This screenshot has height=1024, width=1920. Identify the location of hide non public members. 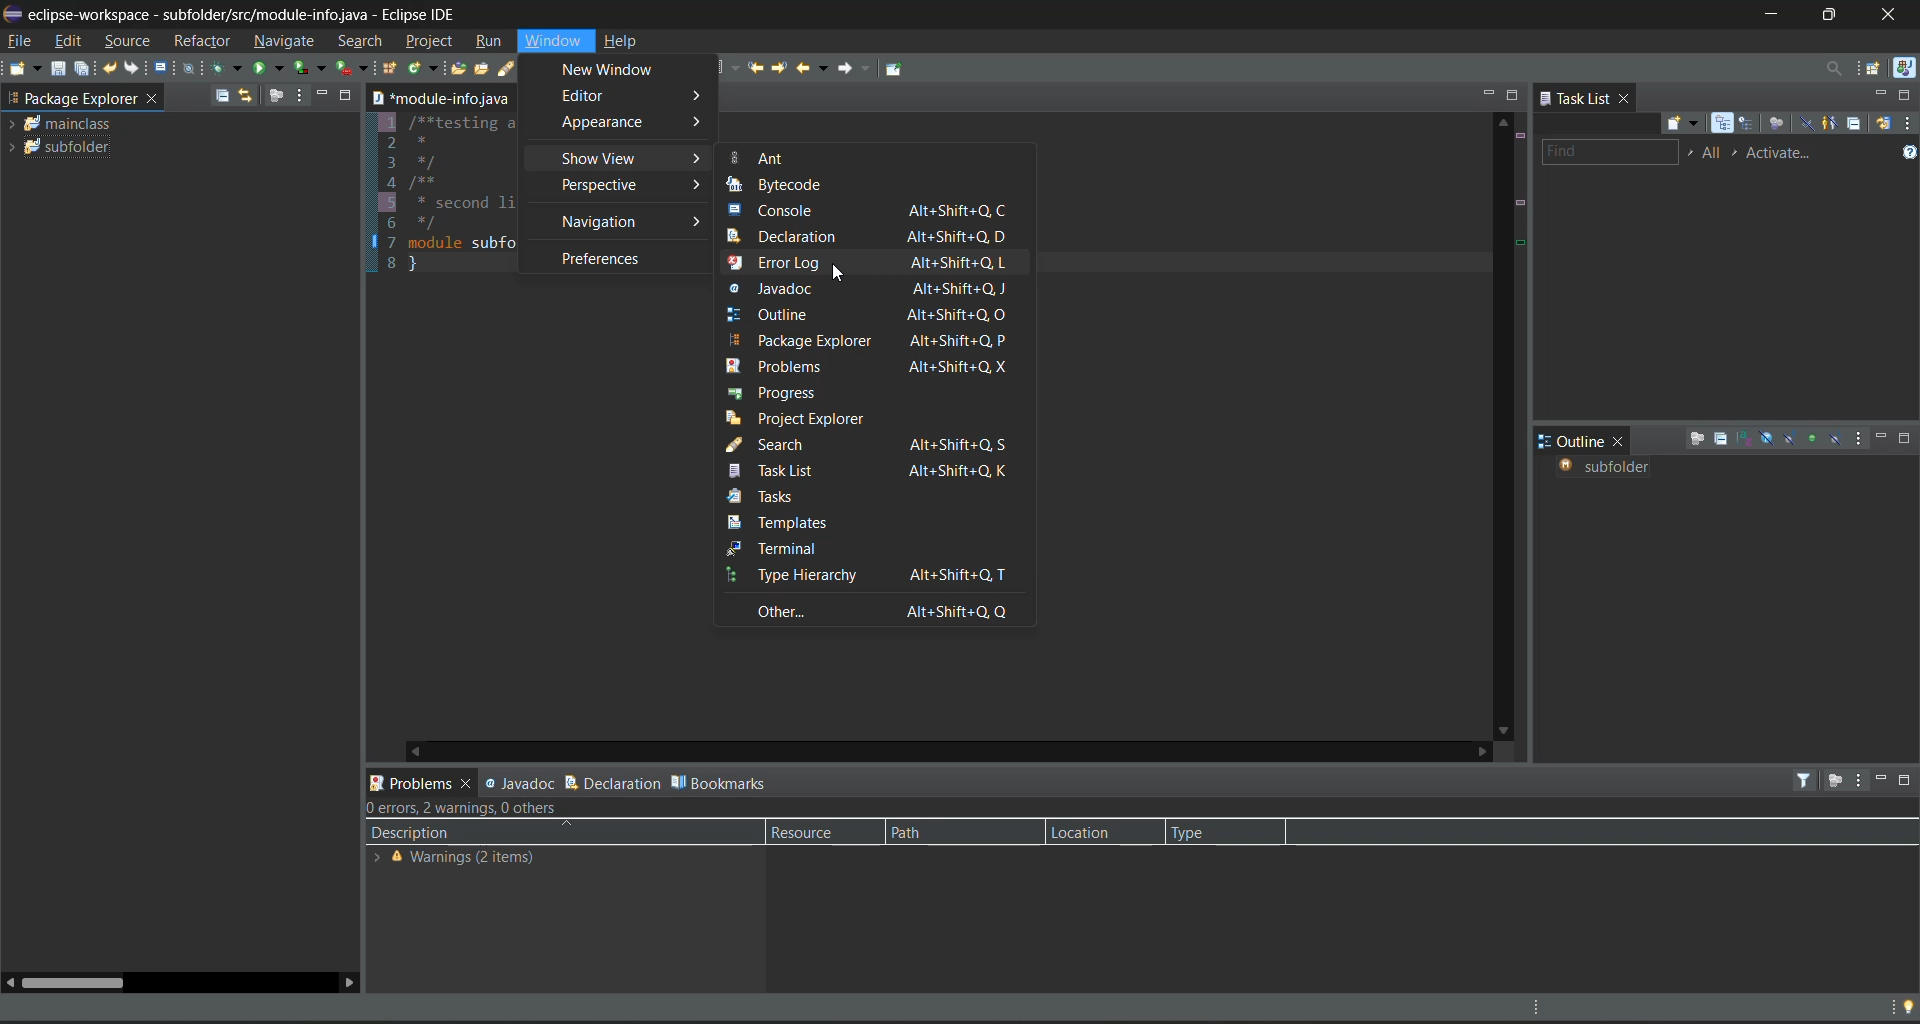
(1812, 437).